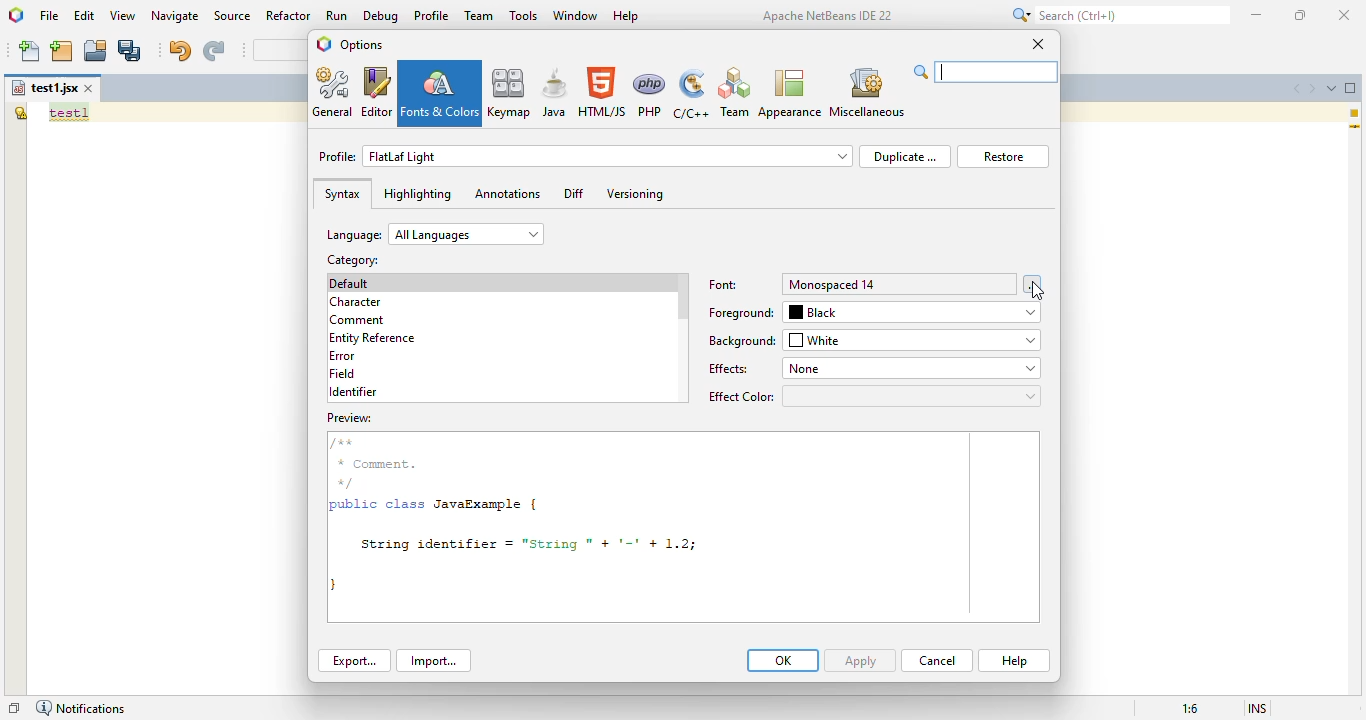 Image resolution: width=1366 pixels, height=720 pixels. I want to click on field, so click(343, 374).